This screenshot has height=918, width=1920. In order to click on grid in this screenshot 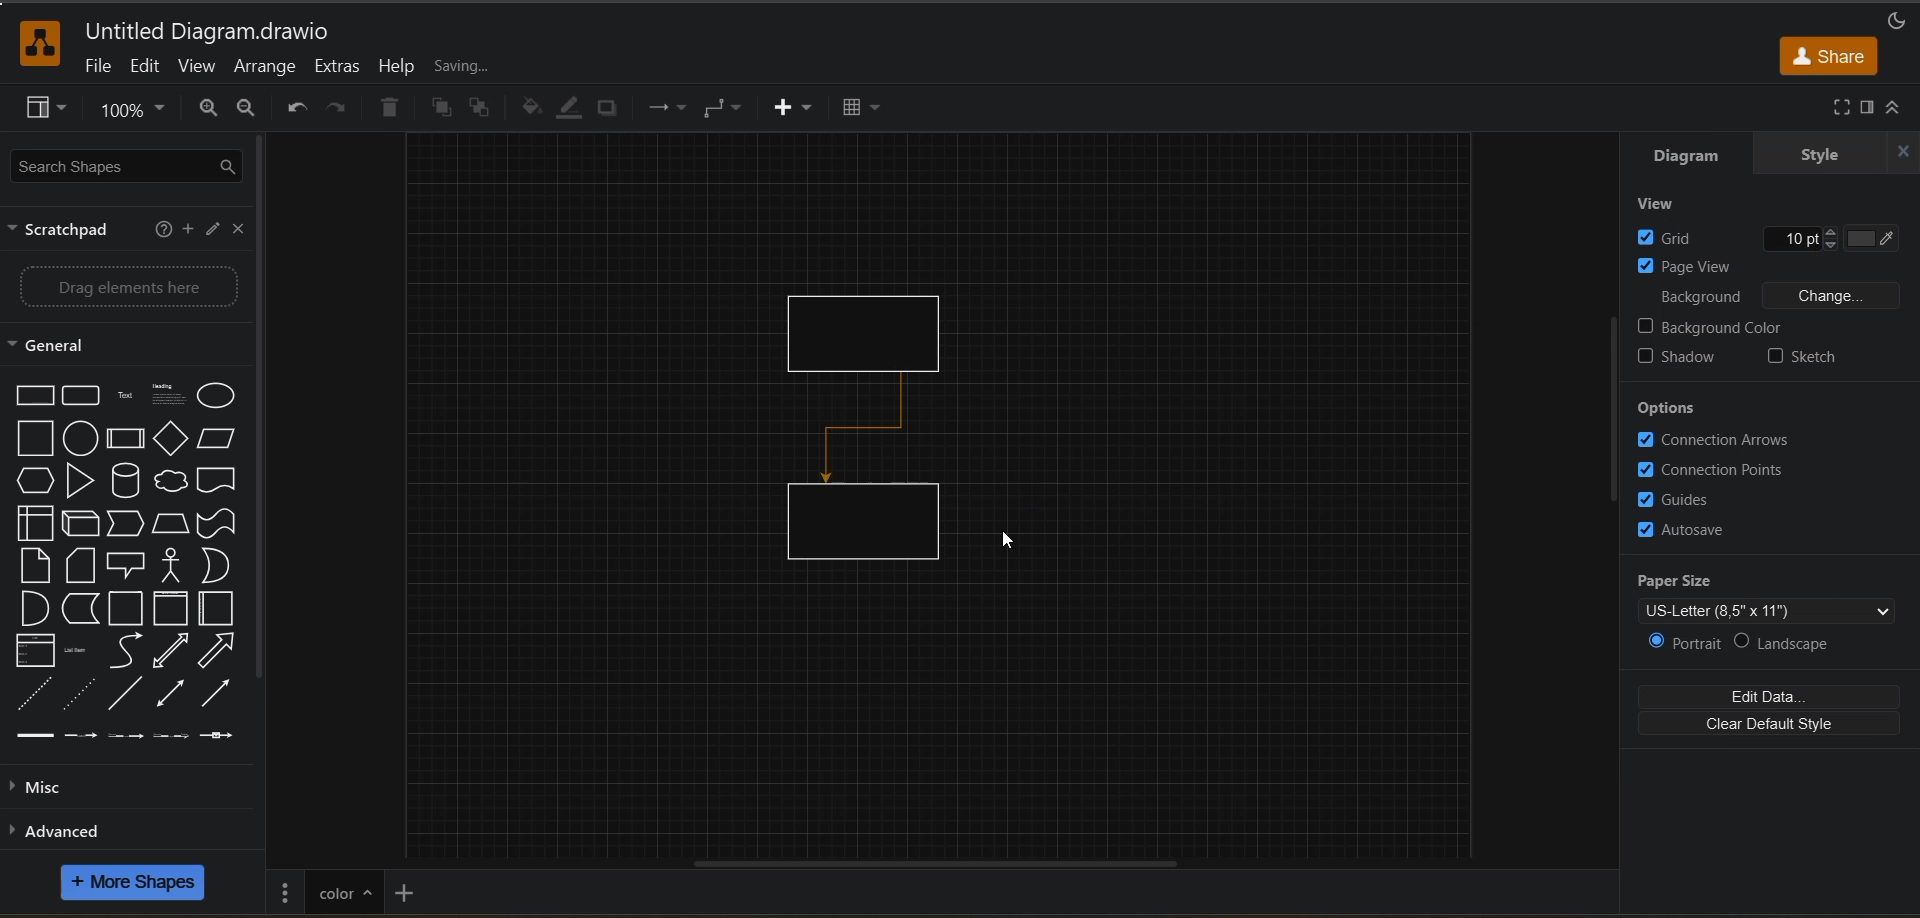, I will do `click(1770, 237)`.